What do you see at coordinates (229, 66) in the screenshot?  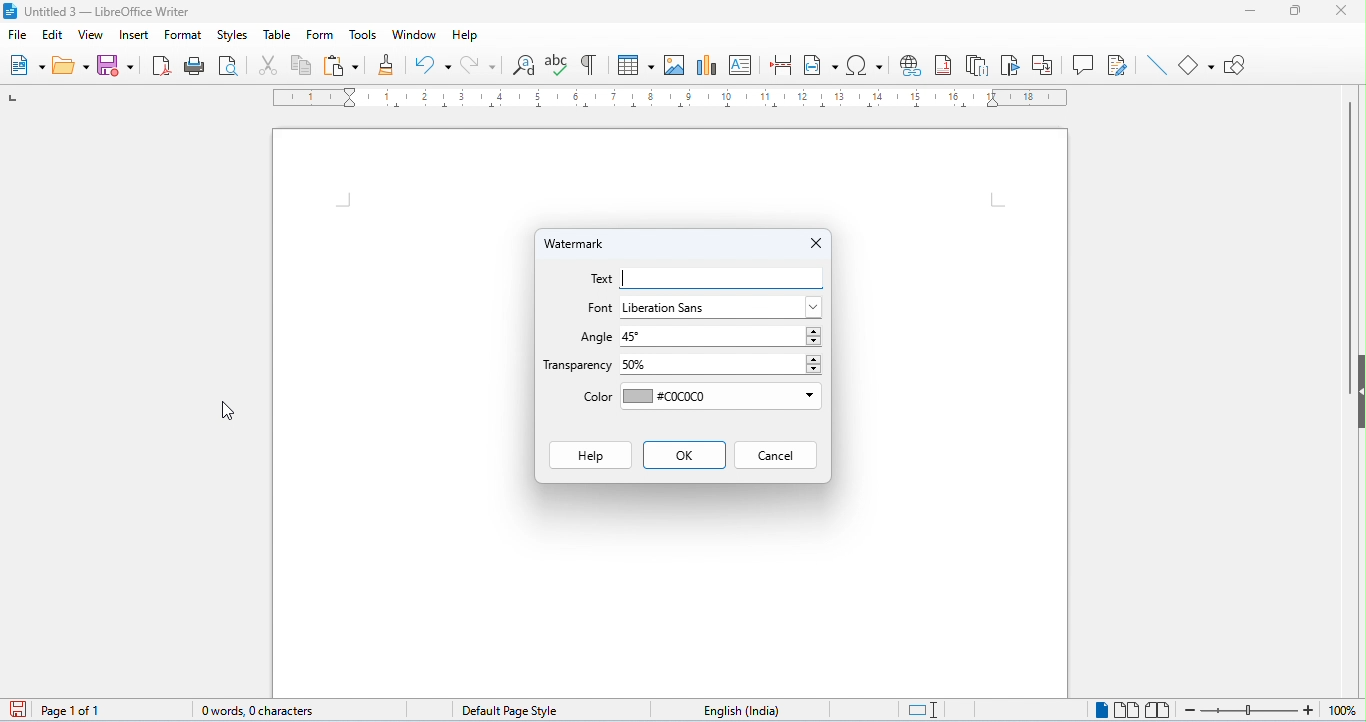 I see `print preview` at bounding box center [229, 66].